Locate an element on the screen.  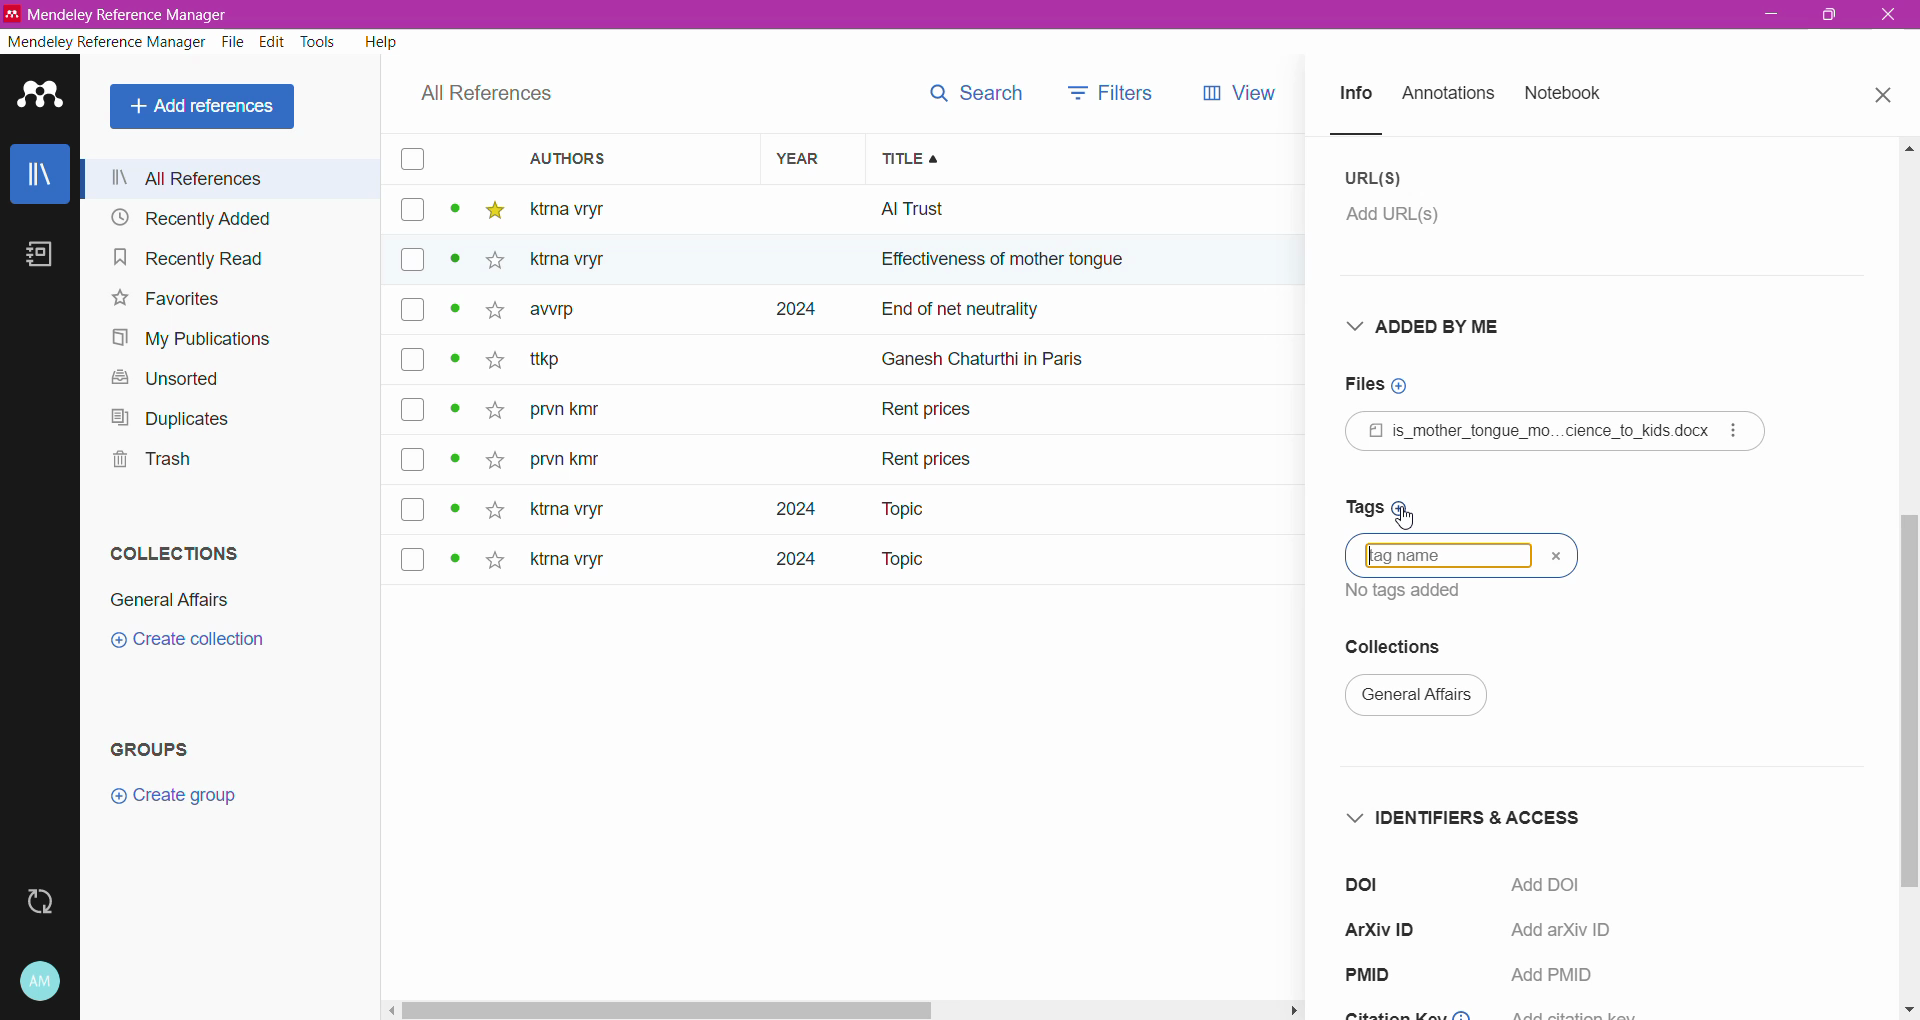
Identifiers and Access is located at coordinates (1462, 812).